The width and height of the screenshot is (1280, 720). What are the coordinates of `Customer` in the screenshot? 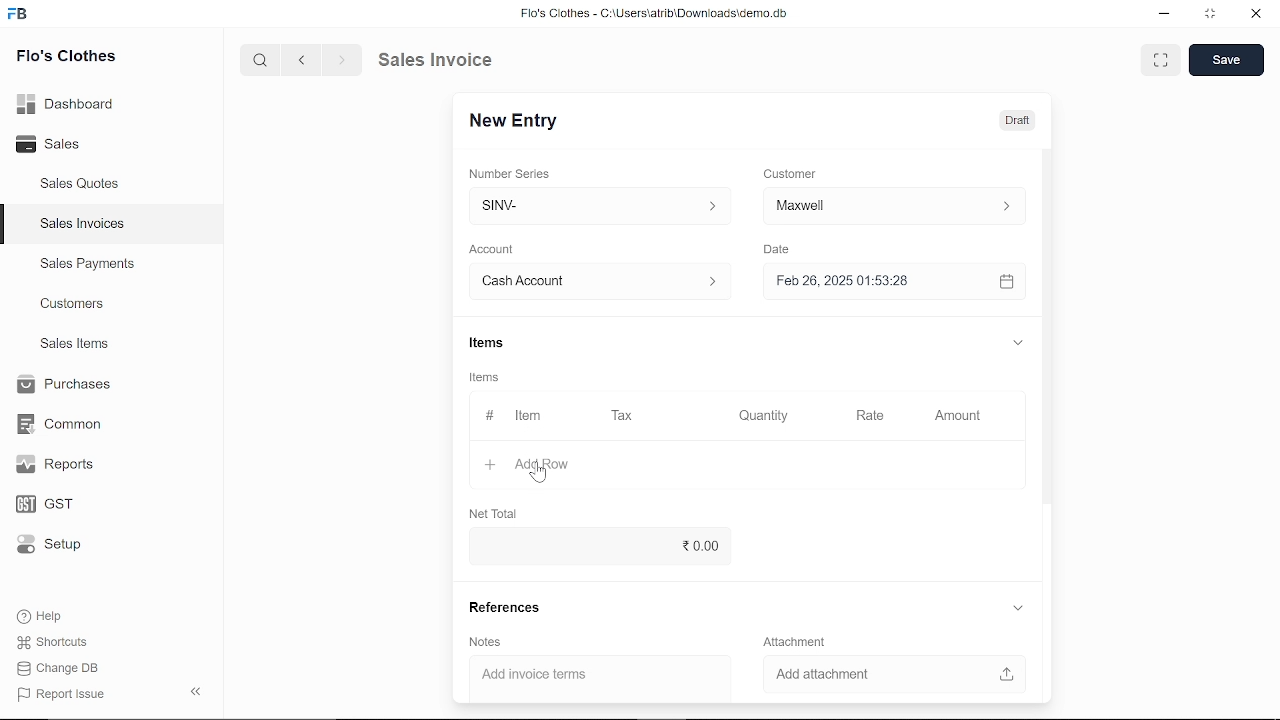 It's located at (792, 173).